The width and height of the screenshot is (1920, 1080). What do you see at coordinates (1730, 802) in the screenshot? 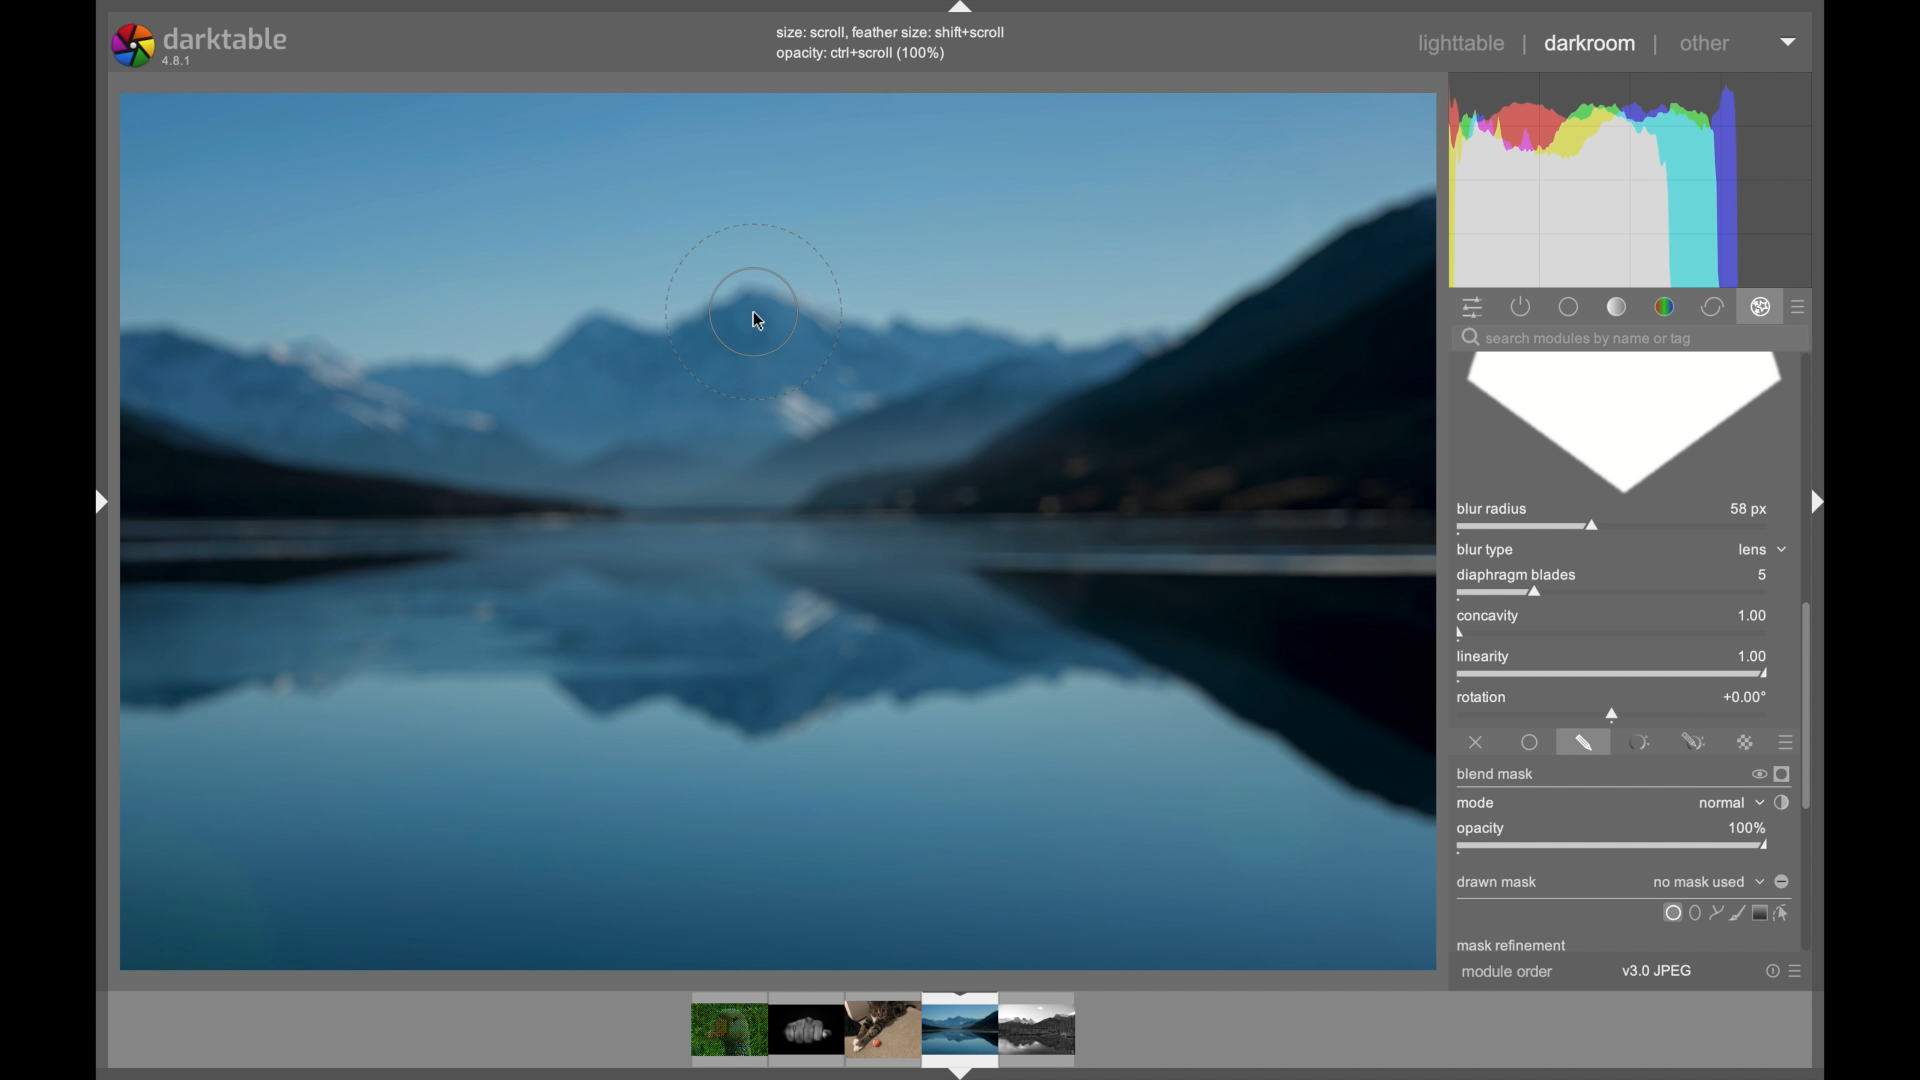
I see `normal dropdown` at bounding box center [1730, 802].